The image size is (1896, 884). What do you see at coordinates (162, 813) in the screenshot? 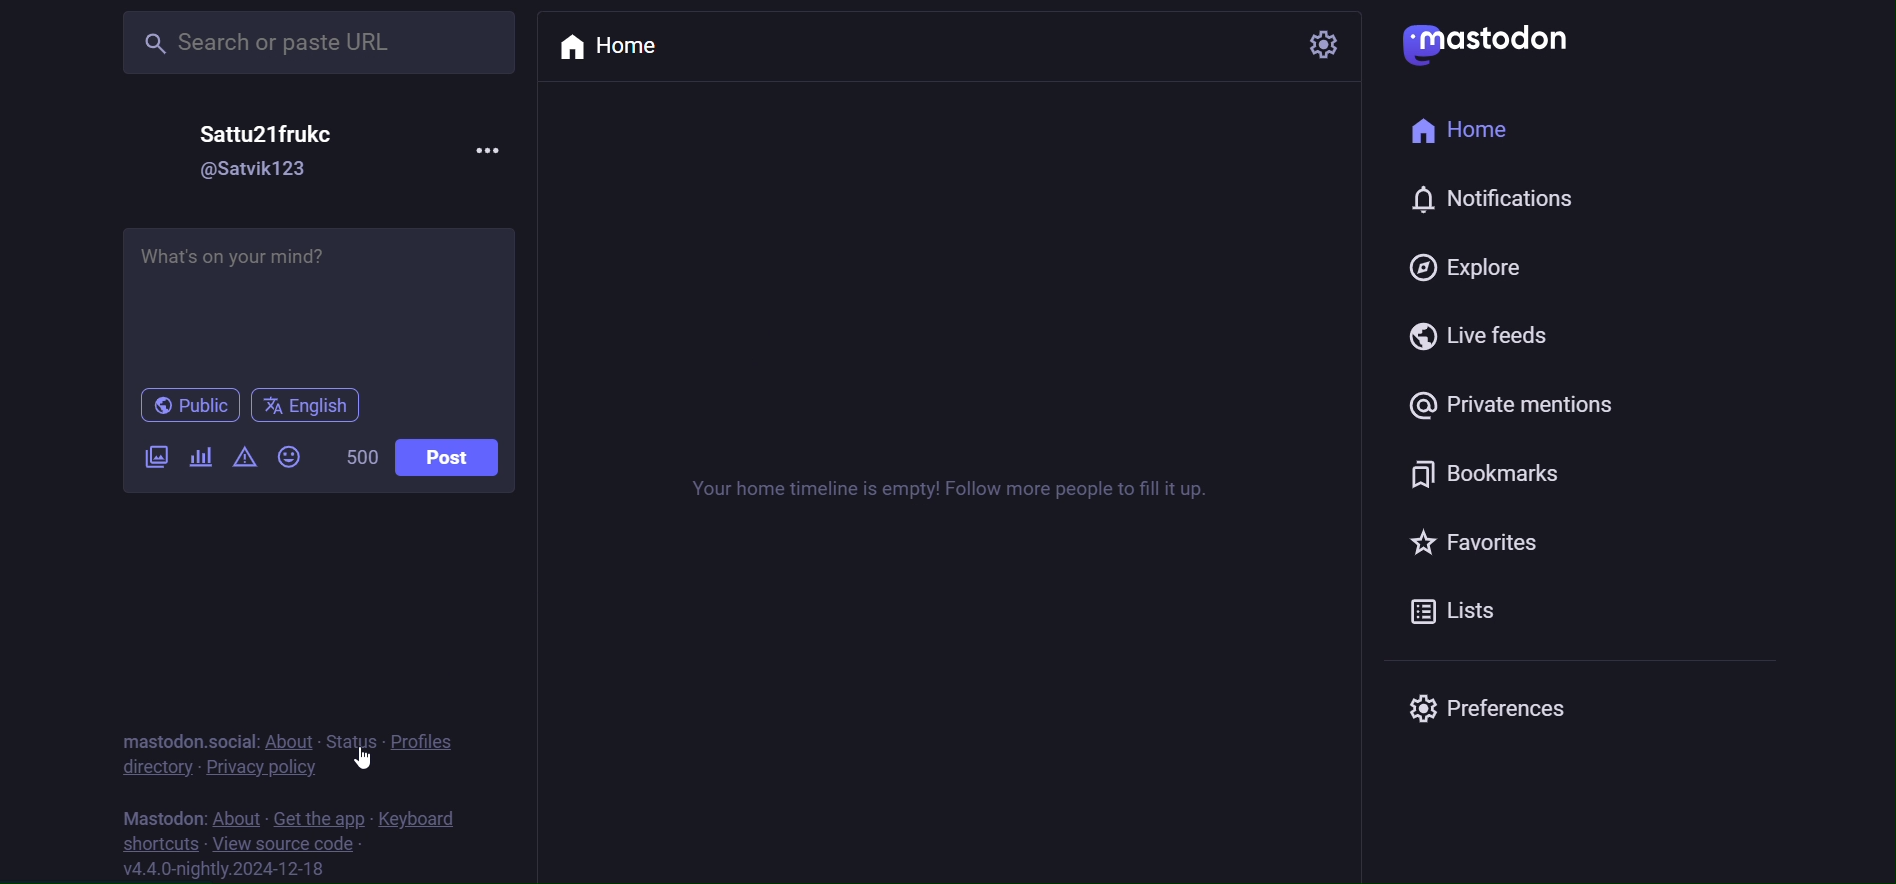
I see `Text` at bounding box center [162, 813].